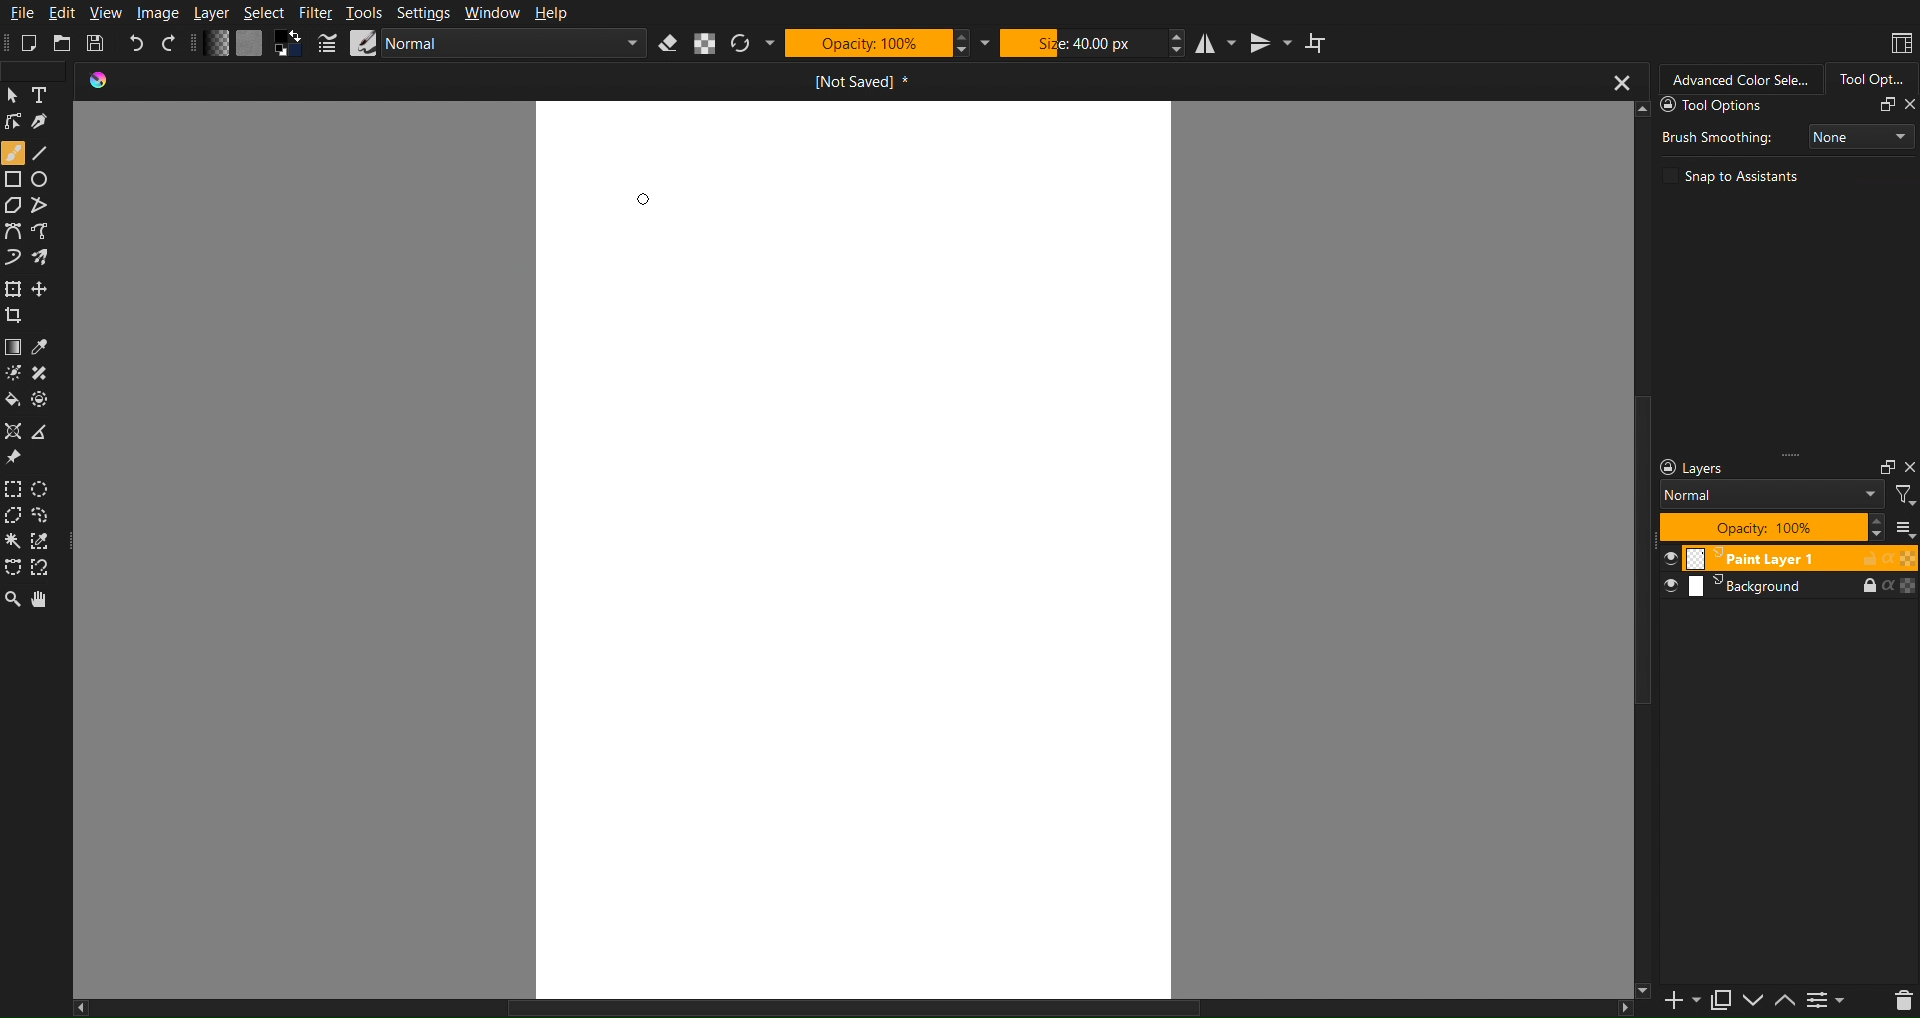  What do you see at coordinates (865, 1008) in the screenshot?
I see `Scrollbar` at bounding box center [865, 1008].